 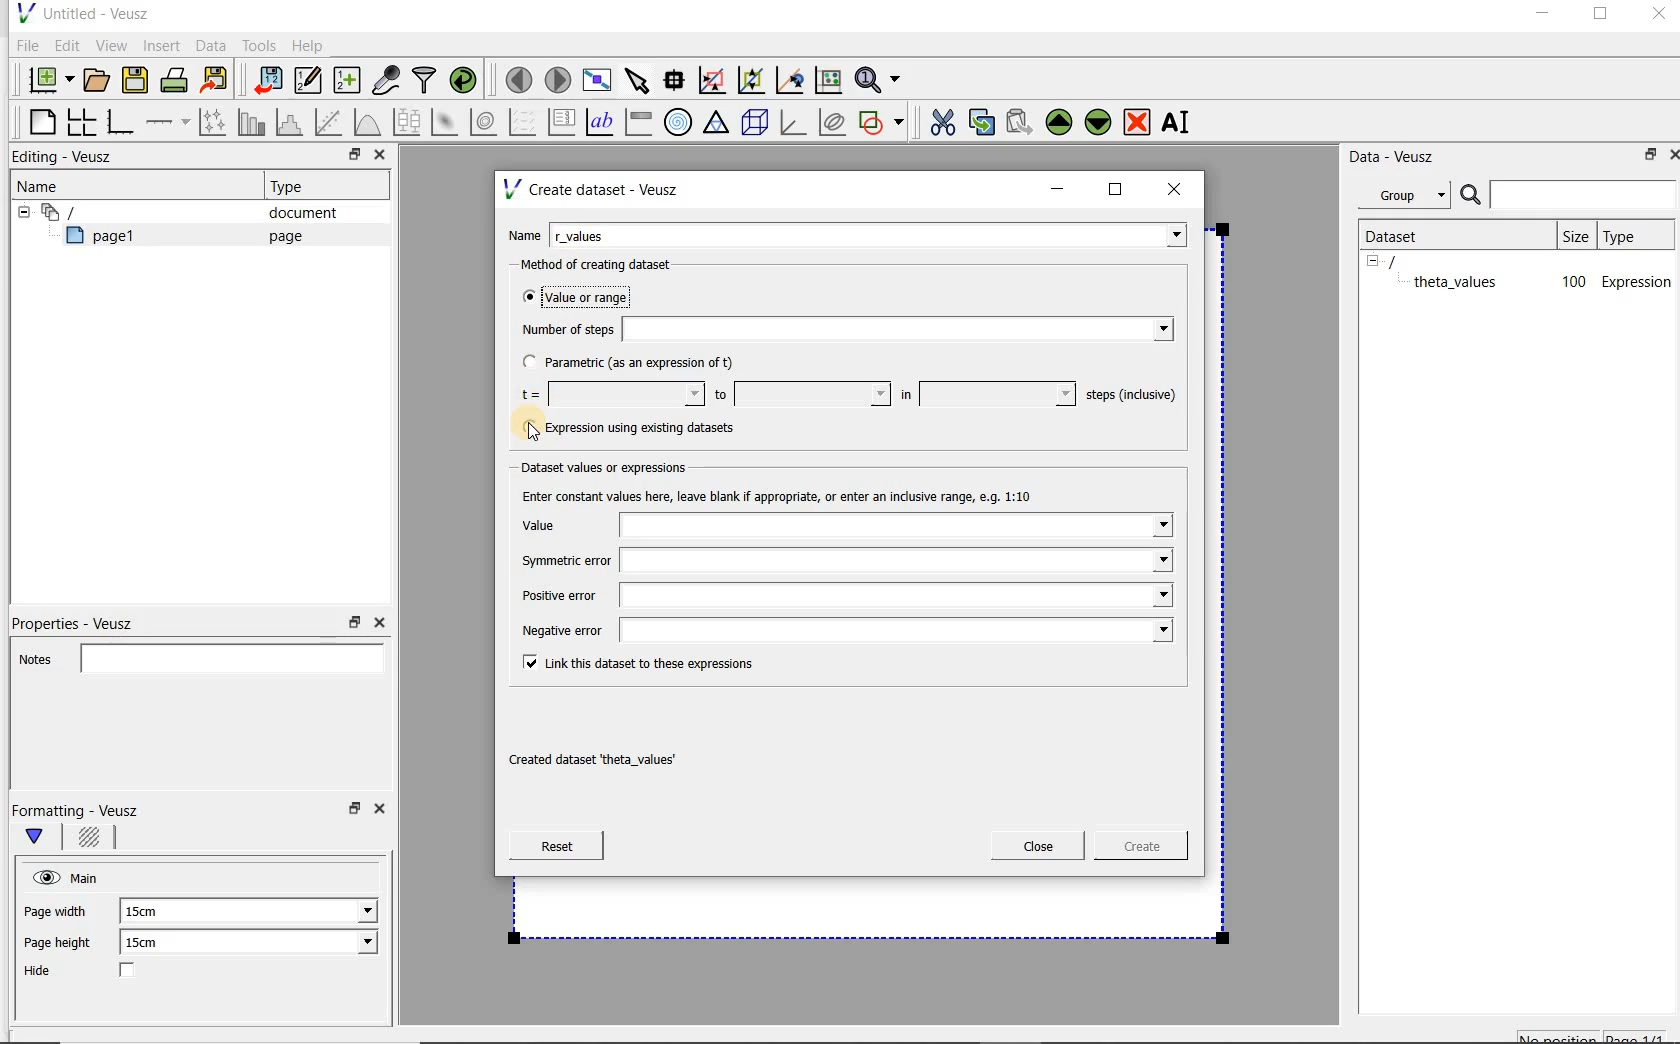 I want to click on Edit, so click(x=66, y=45).